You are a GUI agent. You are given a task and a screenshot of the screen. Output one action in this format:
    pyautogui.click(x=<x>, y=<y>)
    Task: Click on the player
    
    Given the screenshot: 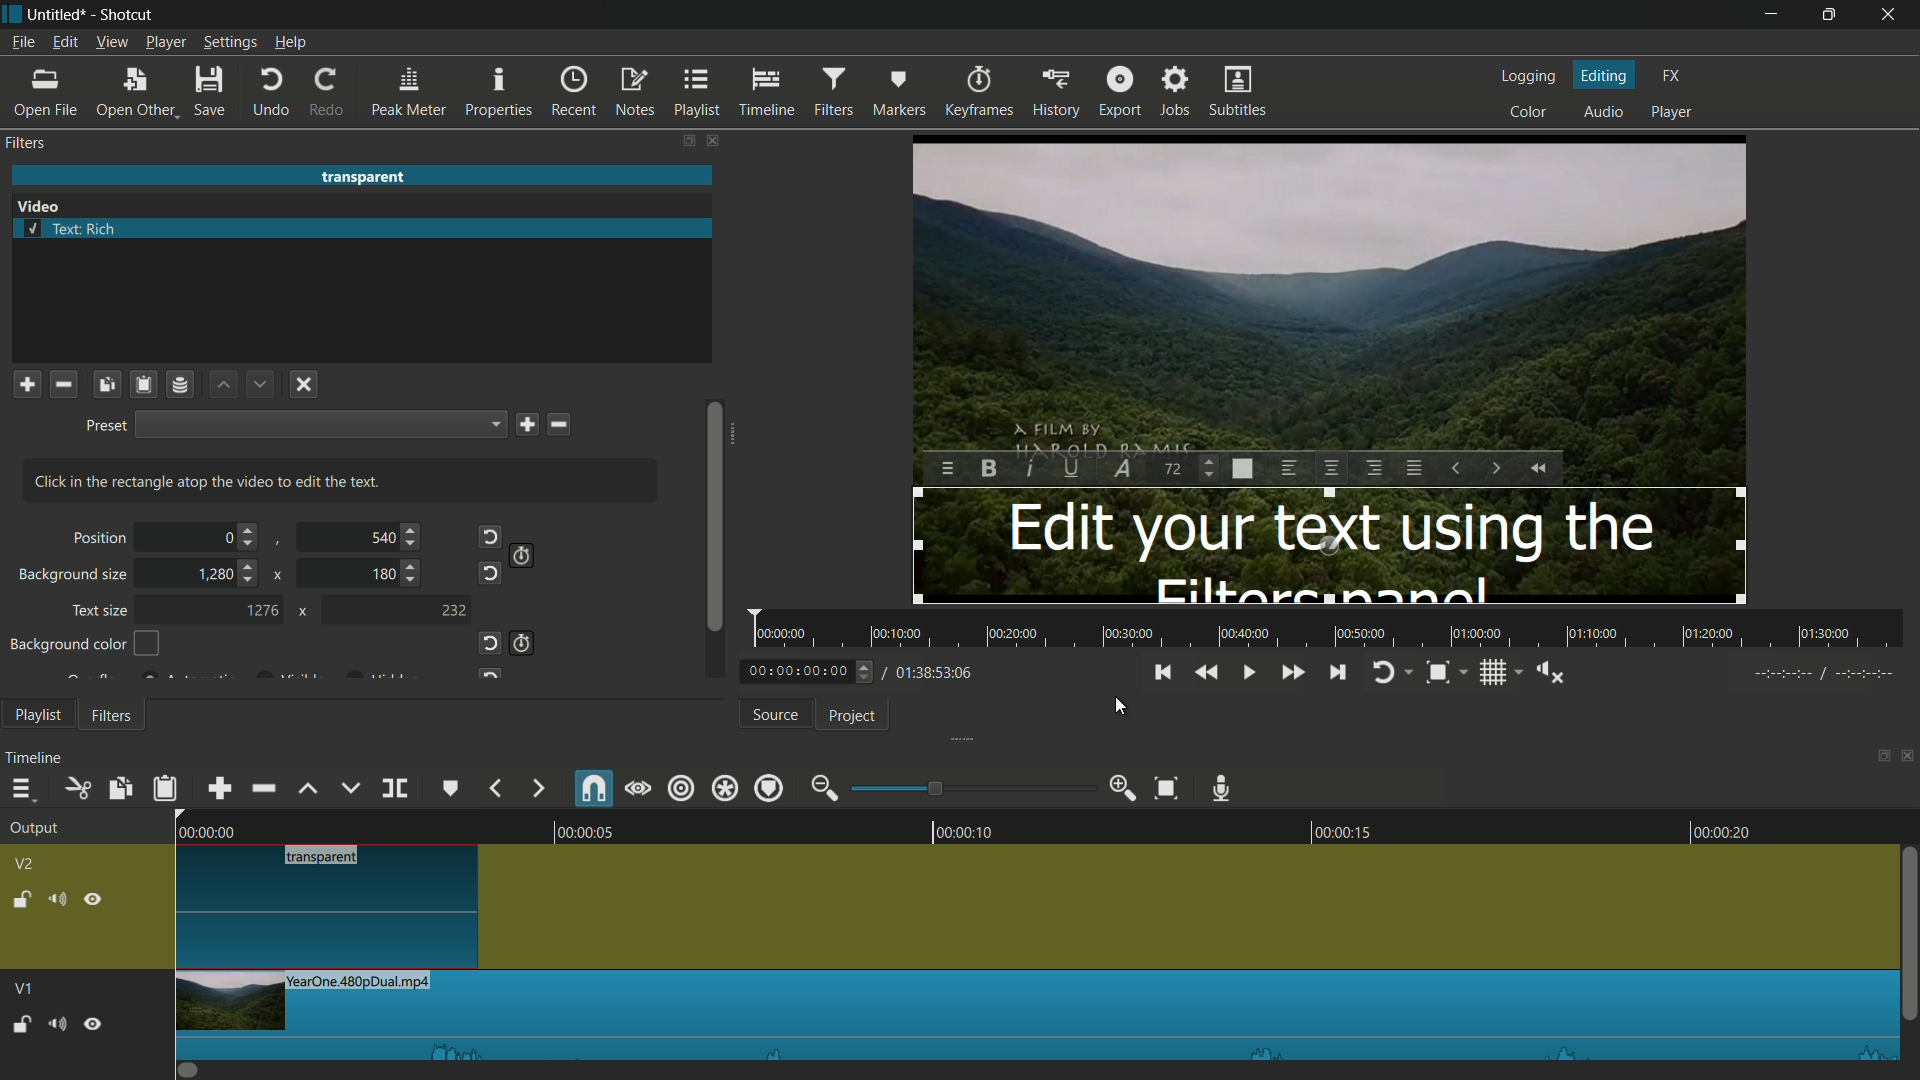 What is the action you would take?
    pyautogui.click(x=1672, y=113)
    